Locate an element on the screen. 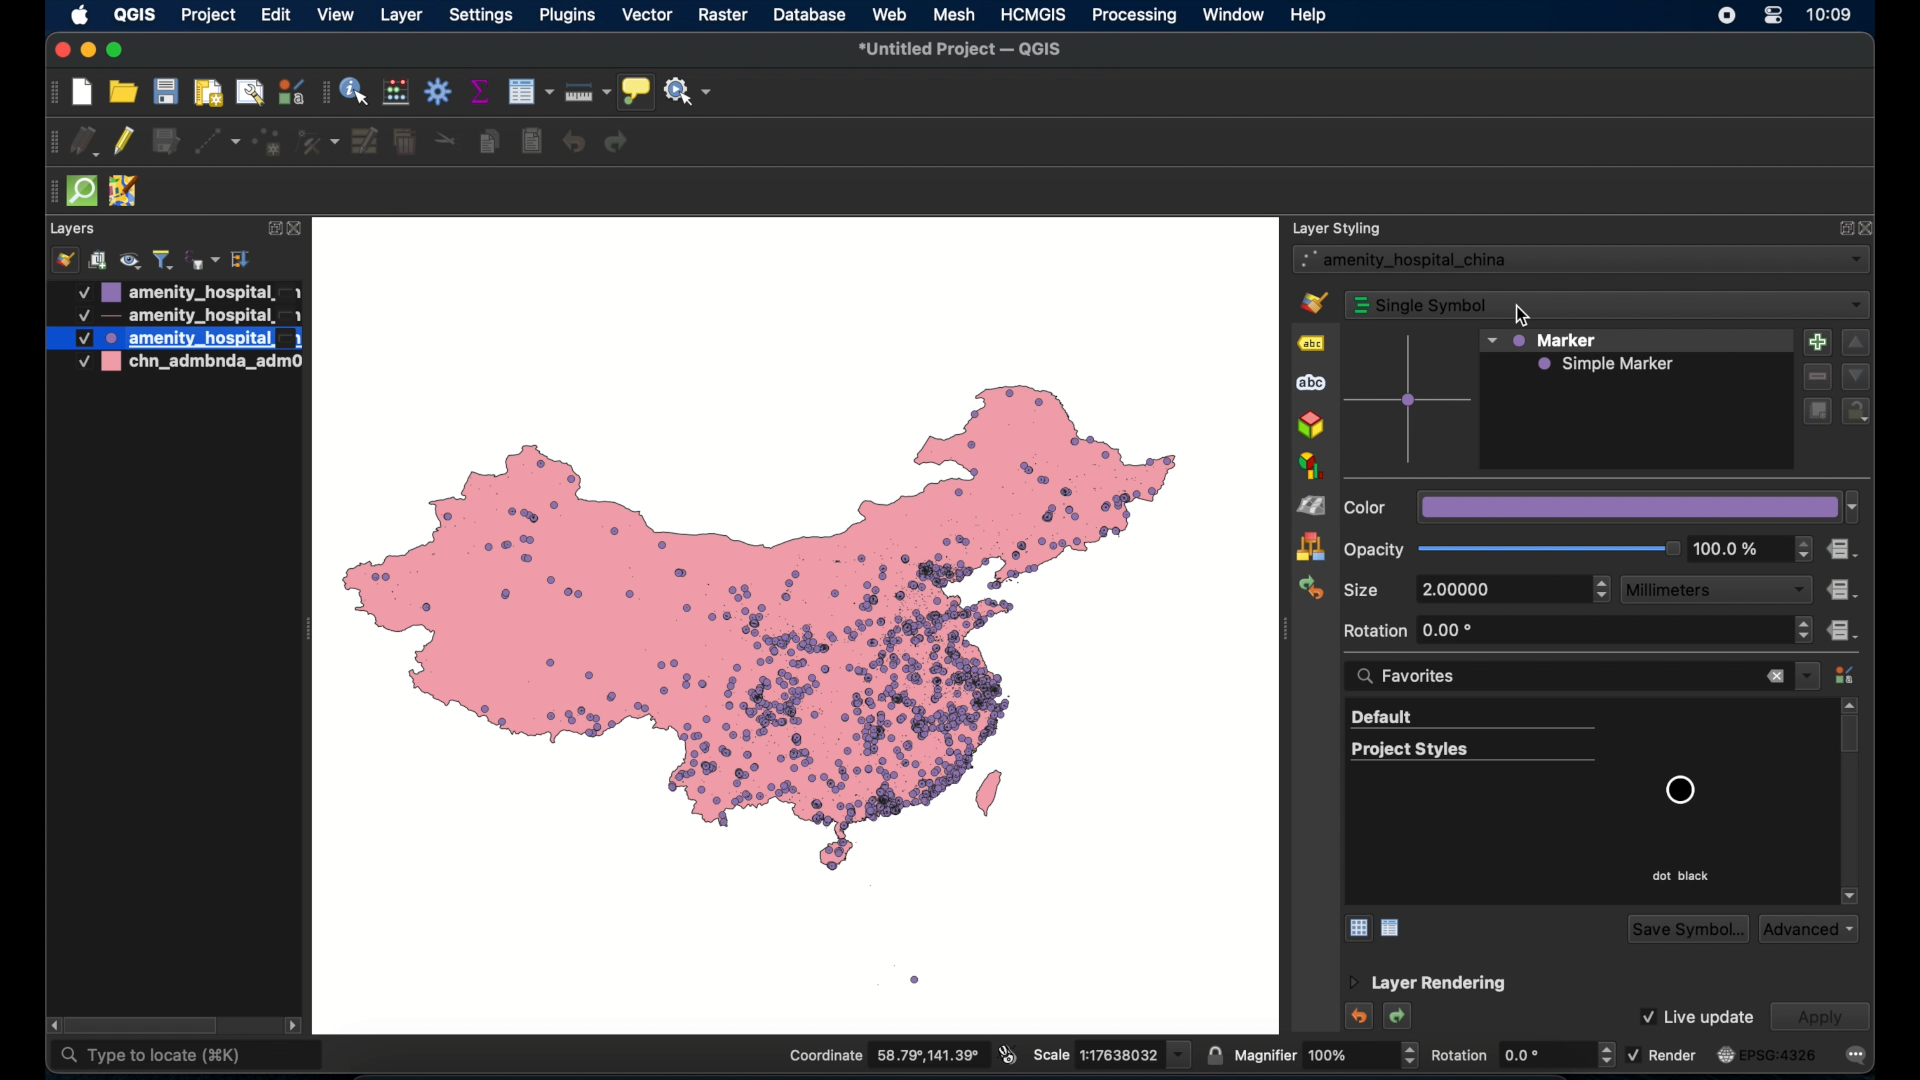  attribute toolbar is located at coordinates (325, 95).